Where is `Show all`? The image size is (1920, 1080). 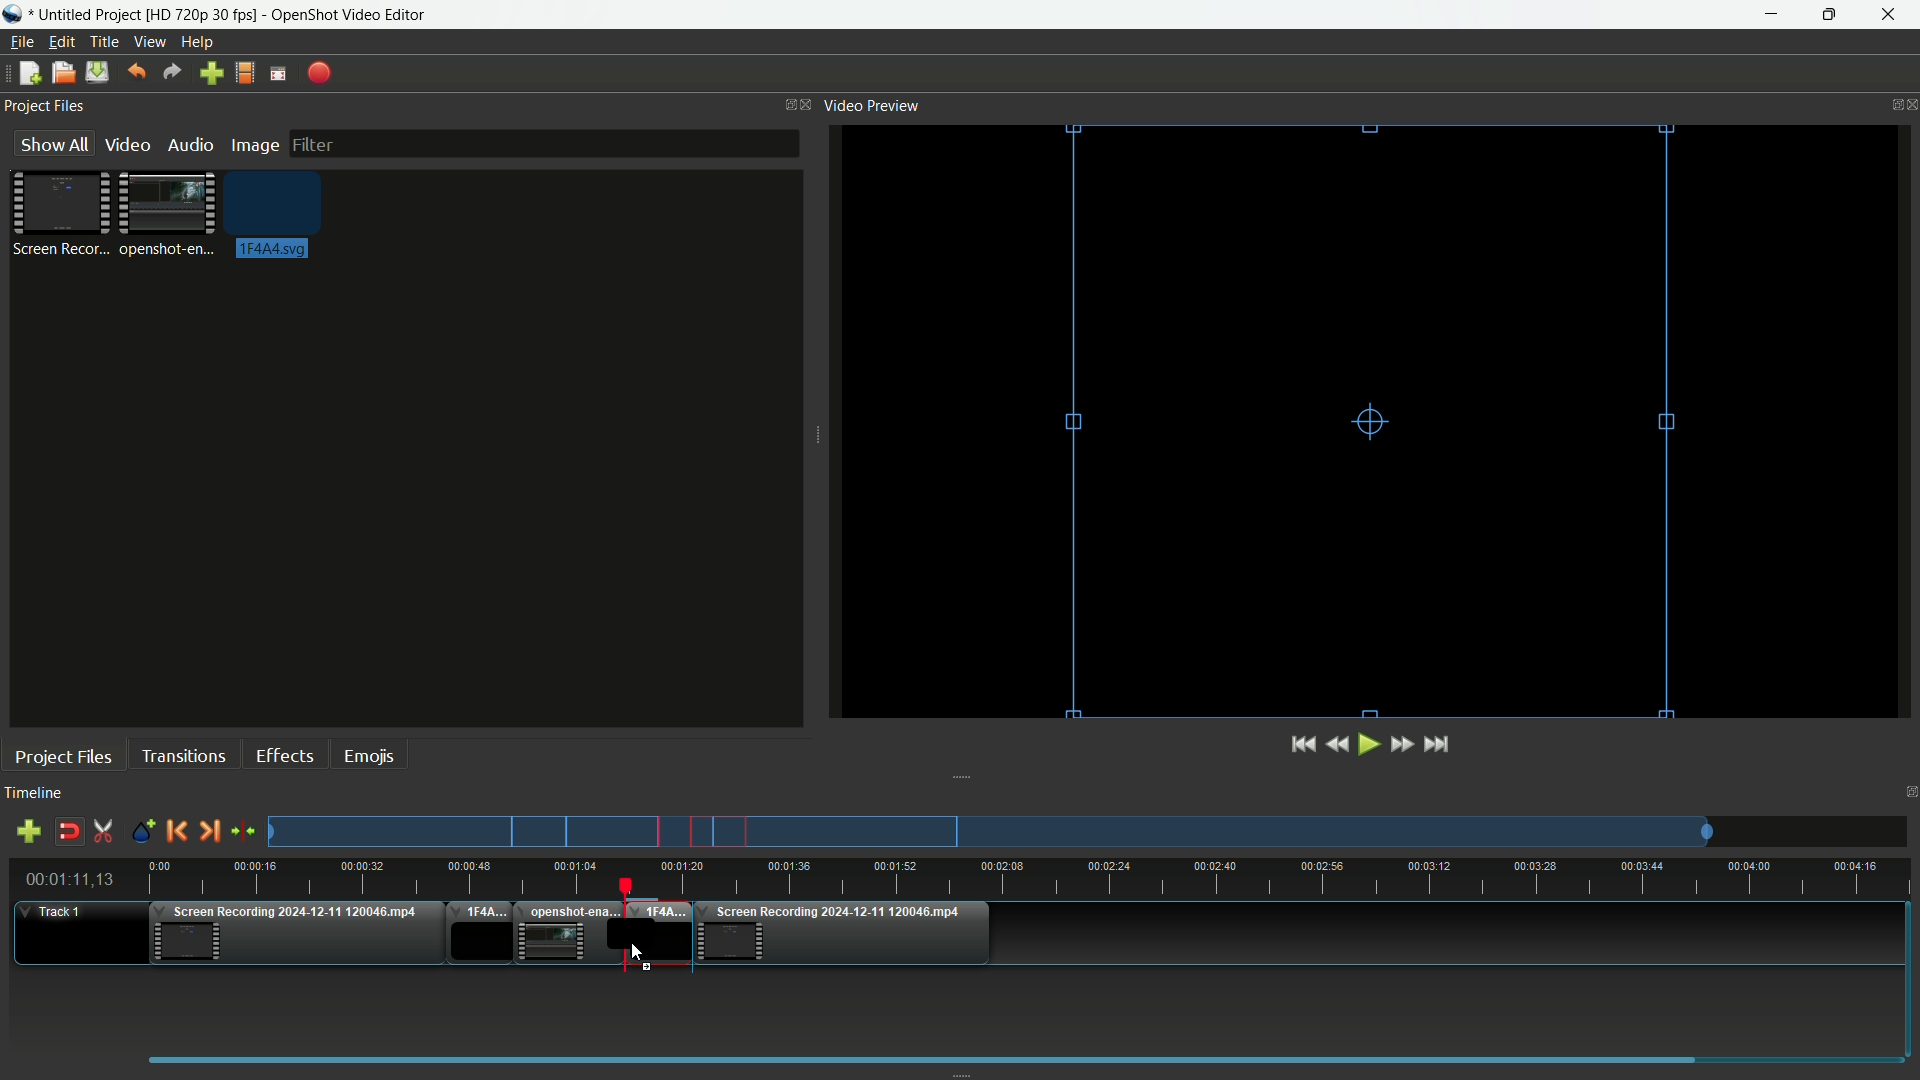
Show all is located at coordinates (47, 144).